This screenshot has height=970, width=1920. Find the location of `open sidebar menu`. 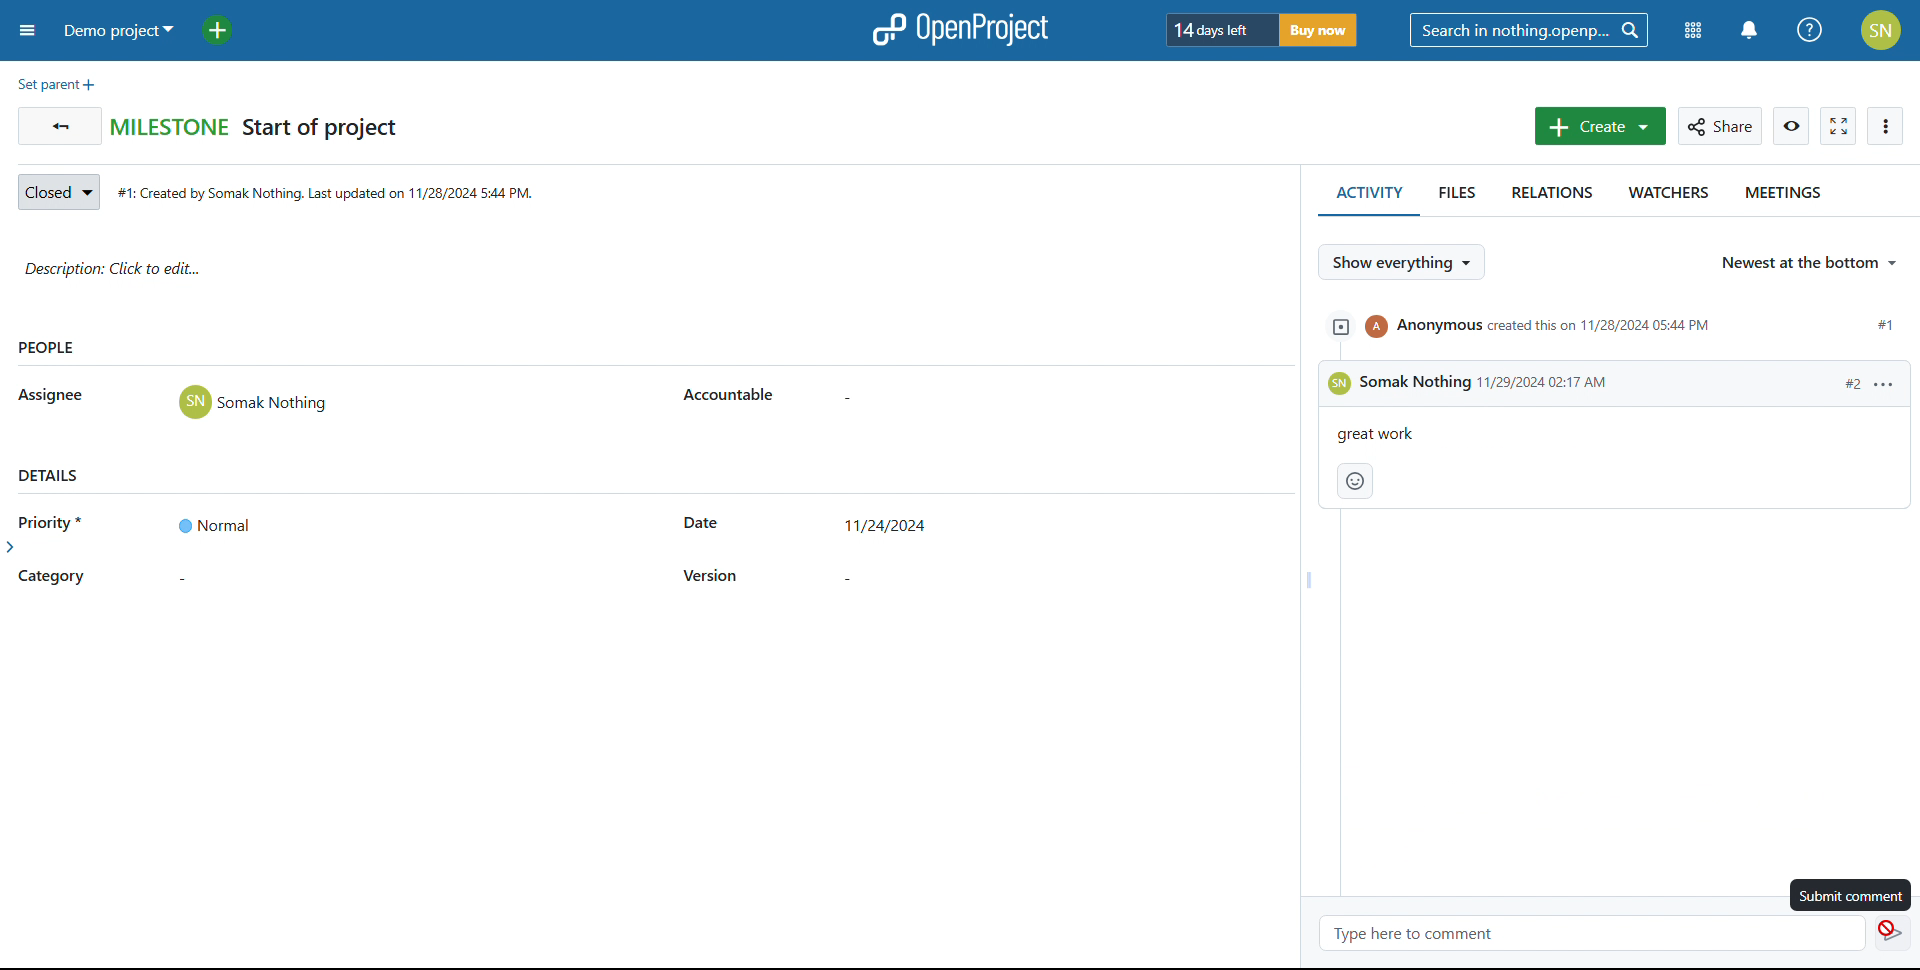

open sidebar menu is located at coordinates (28, 30).